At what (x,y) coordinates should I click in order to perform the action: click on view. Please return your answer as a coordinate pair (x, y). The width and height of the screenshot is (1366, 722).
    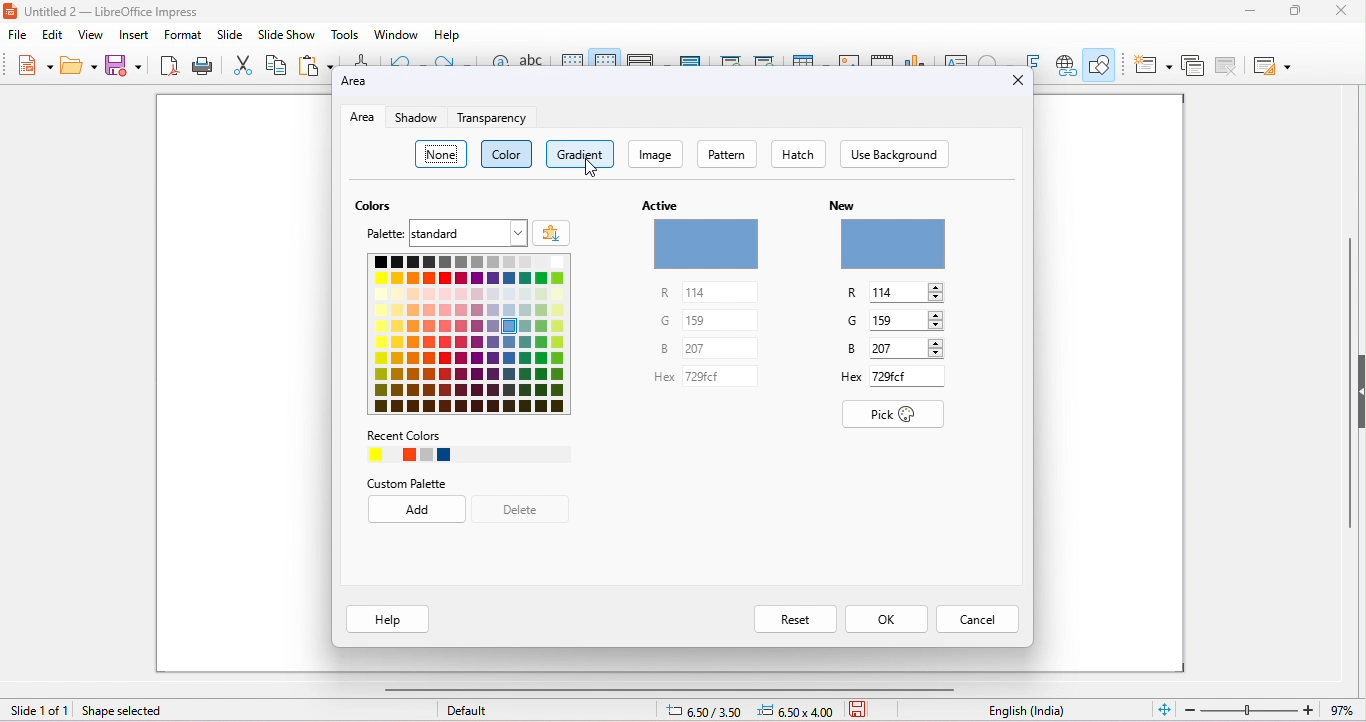
    Looking at the image, I should click on (91, 35).